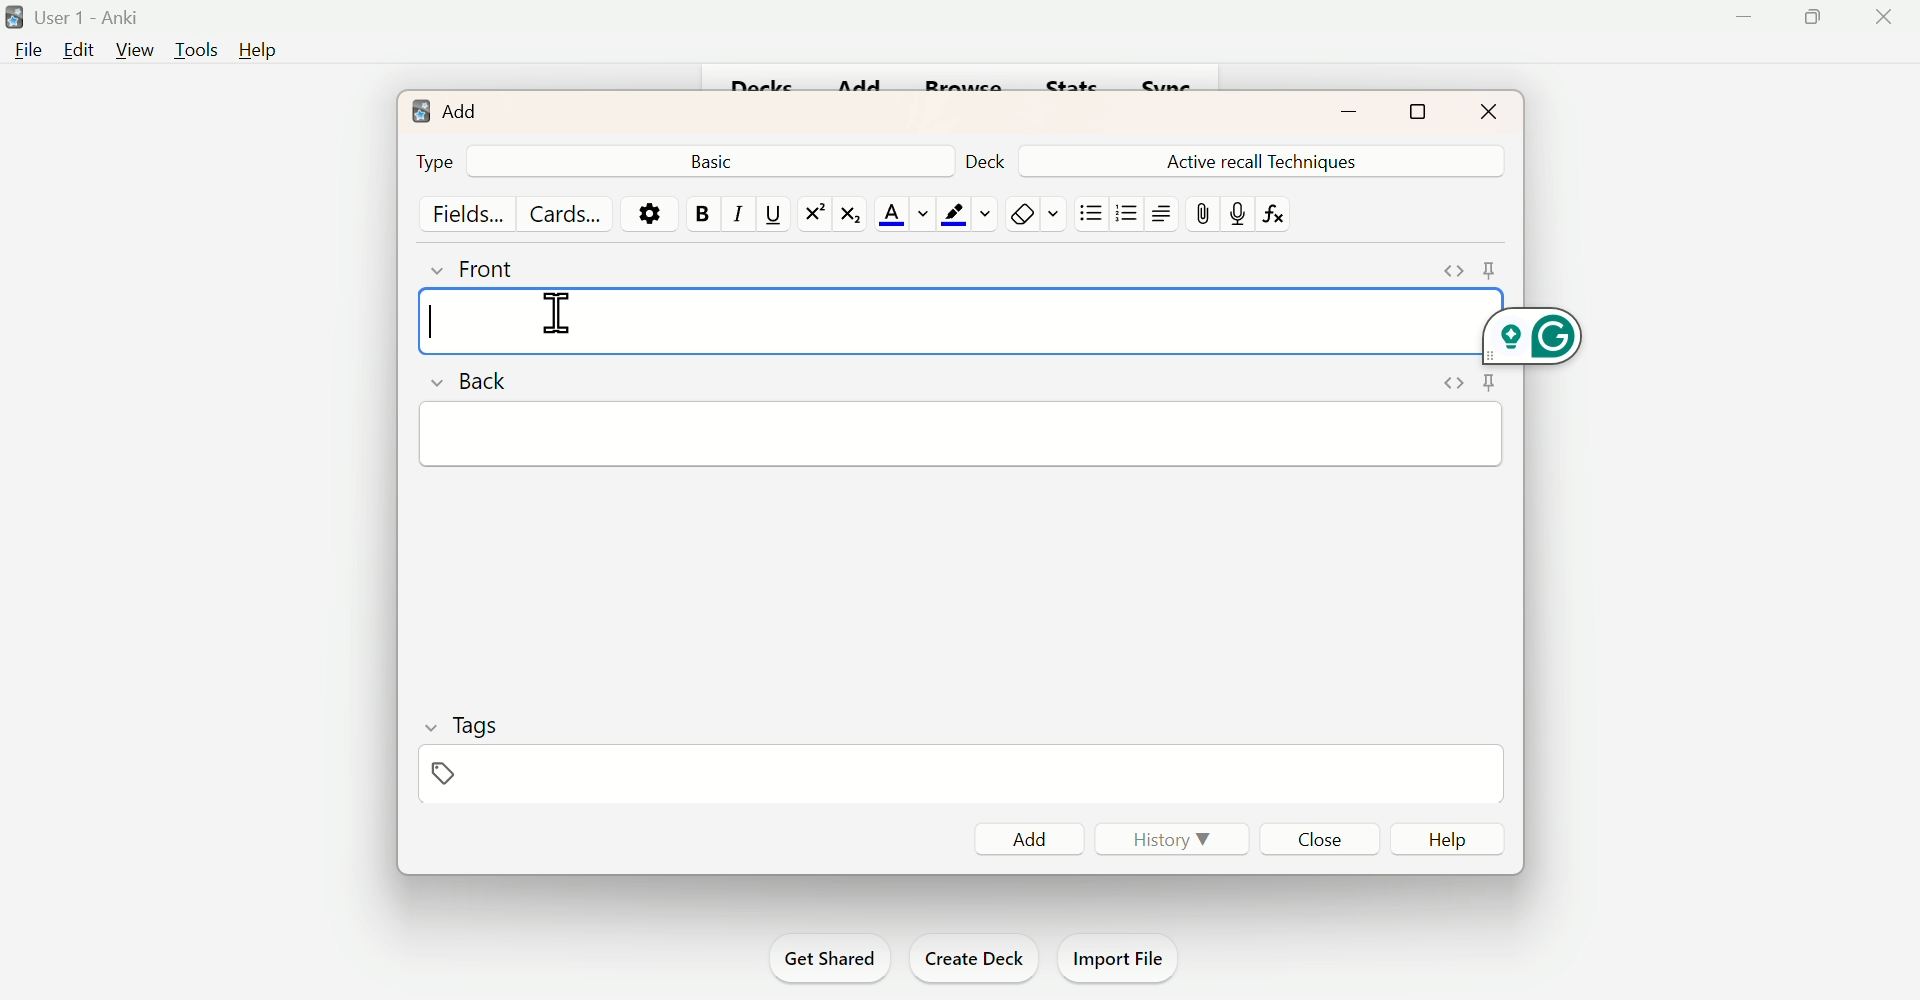  I want to click on Get Shared, so click(823, 957).